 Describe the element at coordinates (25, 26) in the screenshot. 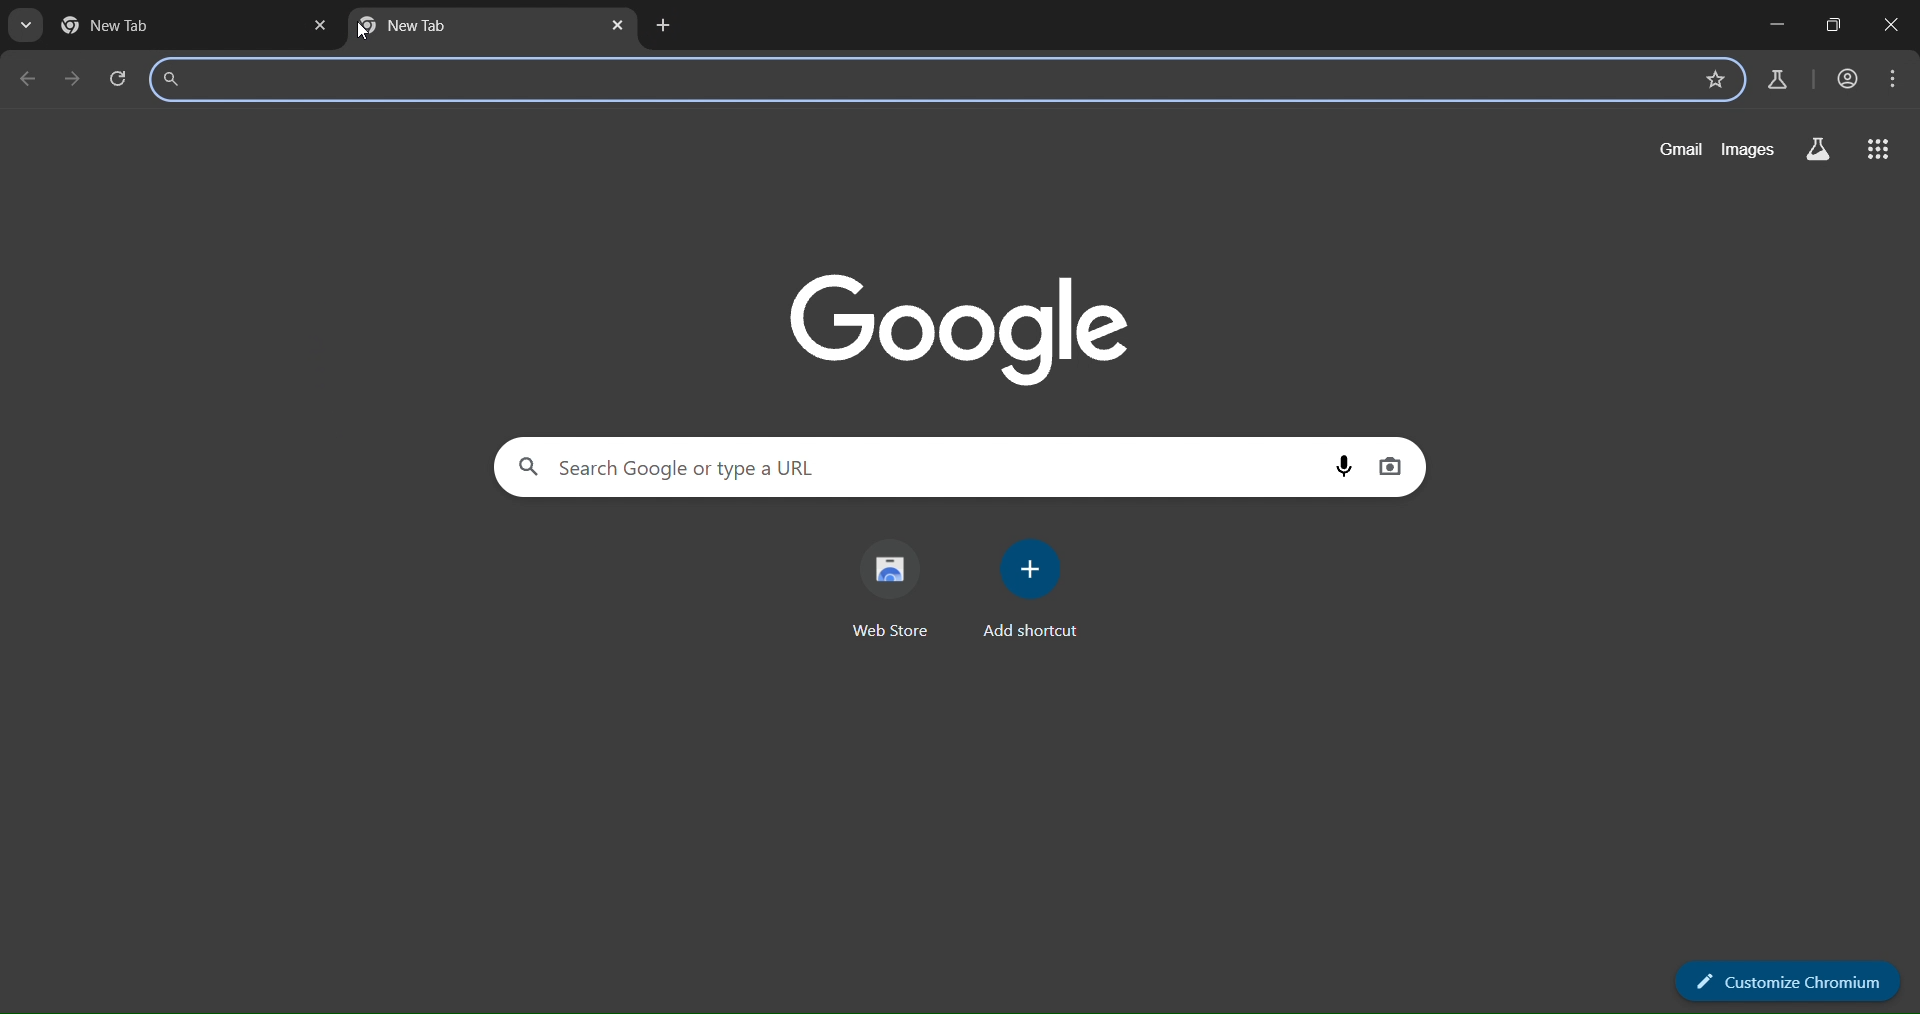

I see `search tabs` at that location.